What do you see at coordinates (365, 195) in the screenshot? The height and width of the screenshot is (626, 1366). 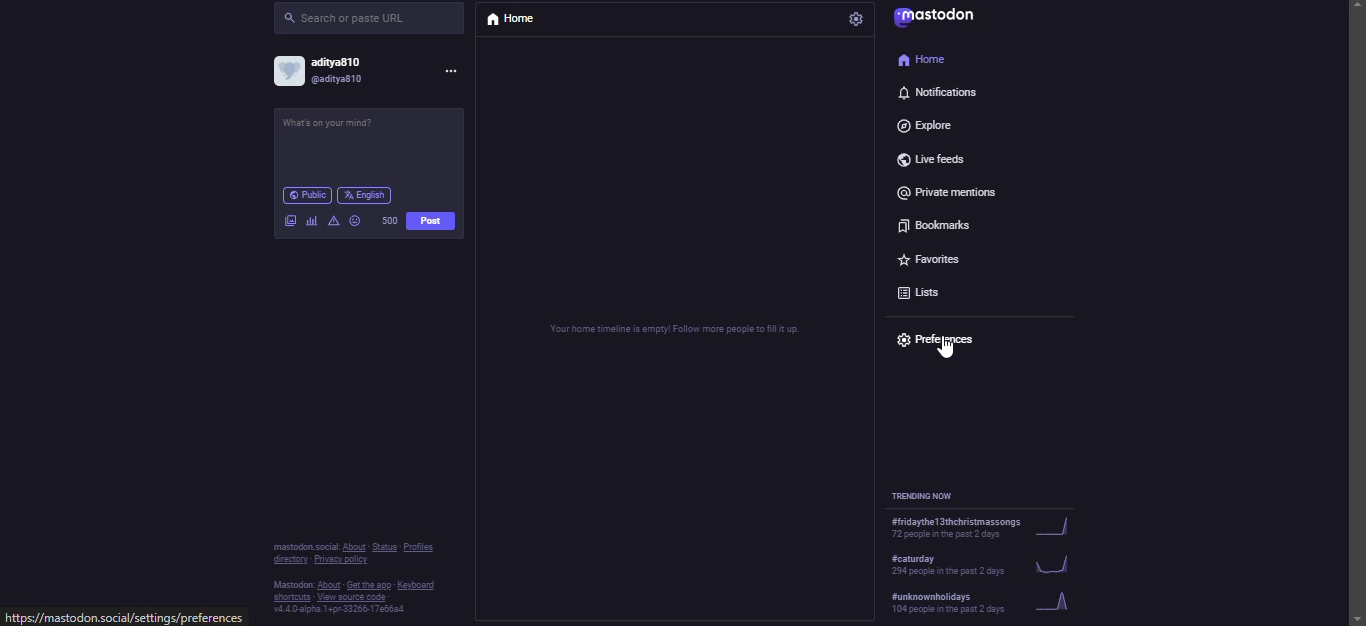 I see `english` at bounding box center [365, 195].